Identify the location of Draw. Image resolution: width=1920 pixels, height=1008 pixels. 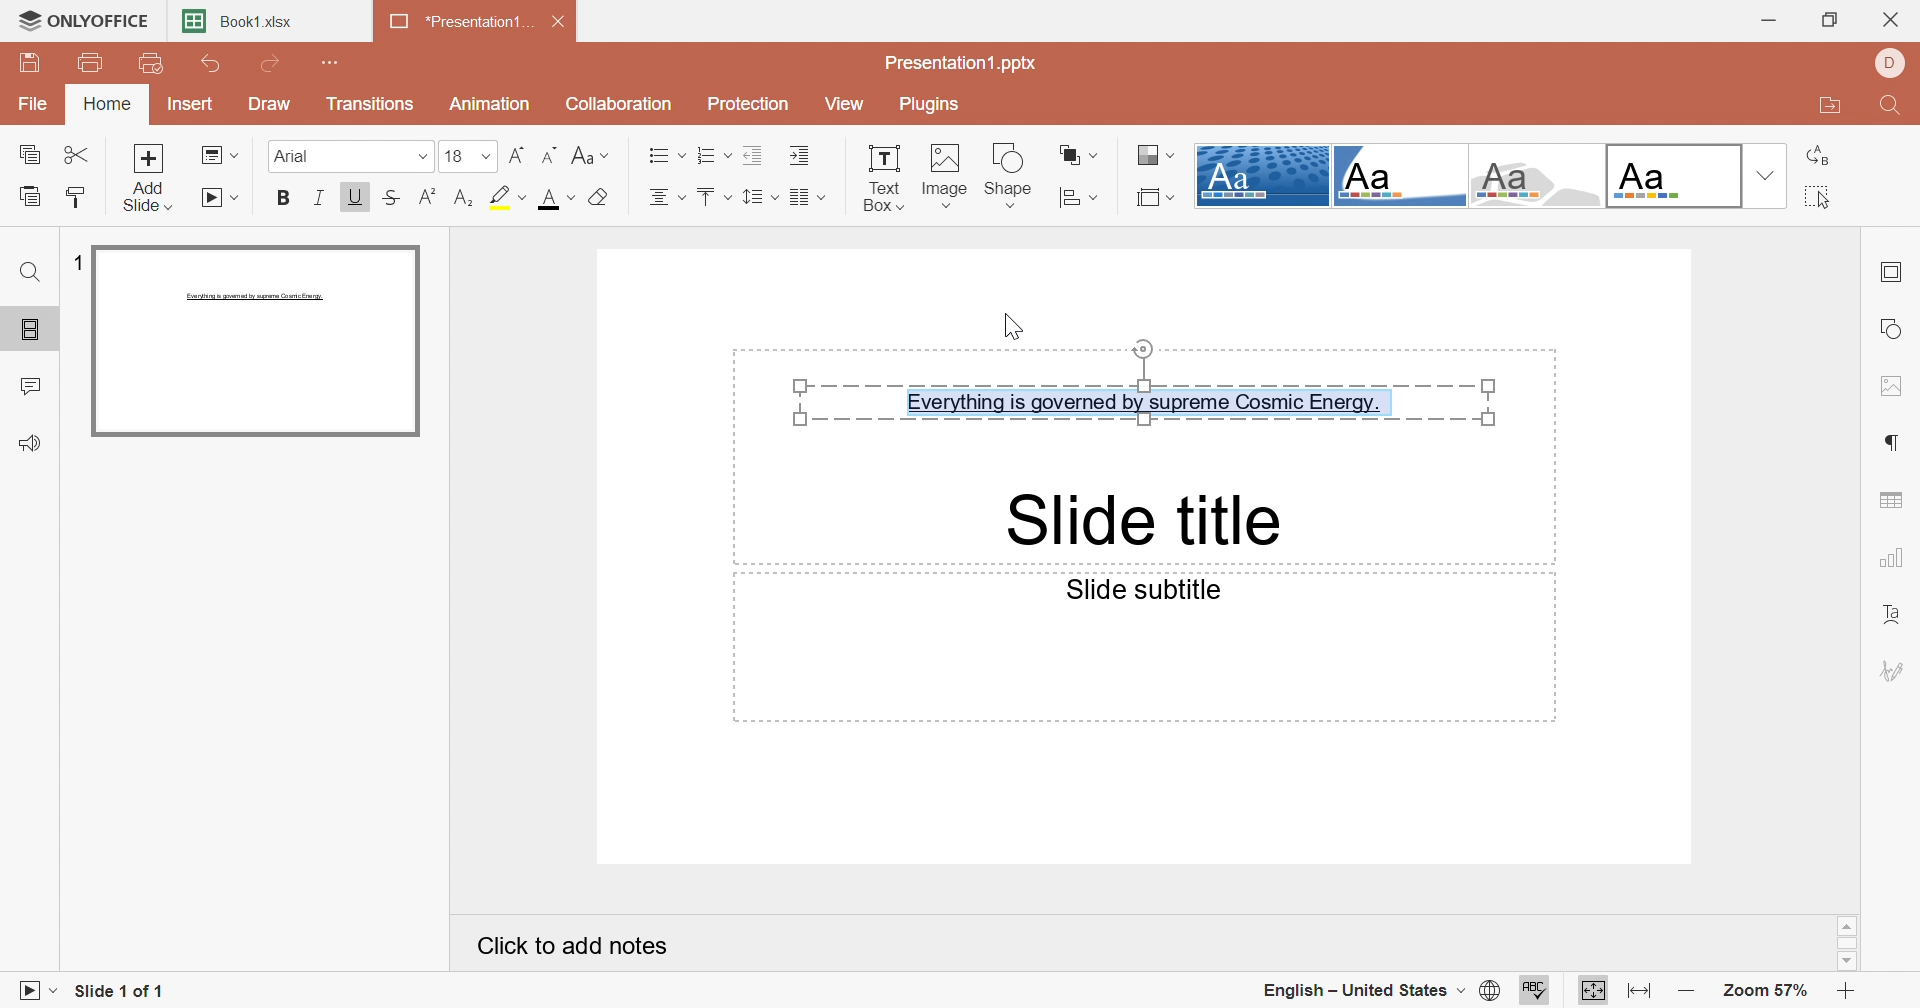
(271, 105).